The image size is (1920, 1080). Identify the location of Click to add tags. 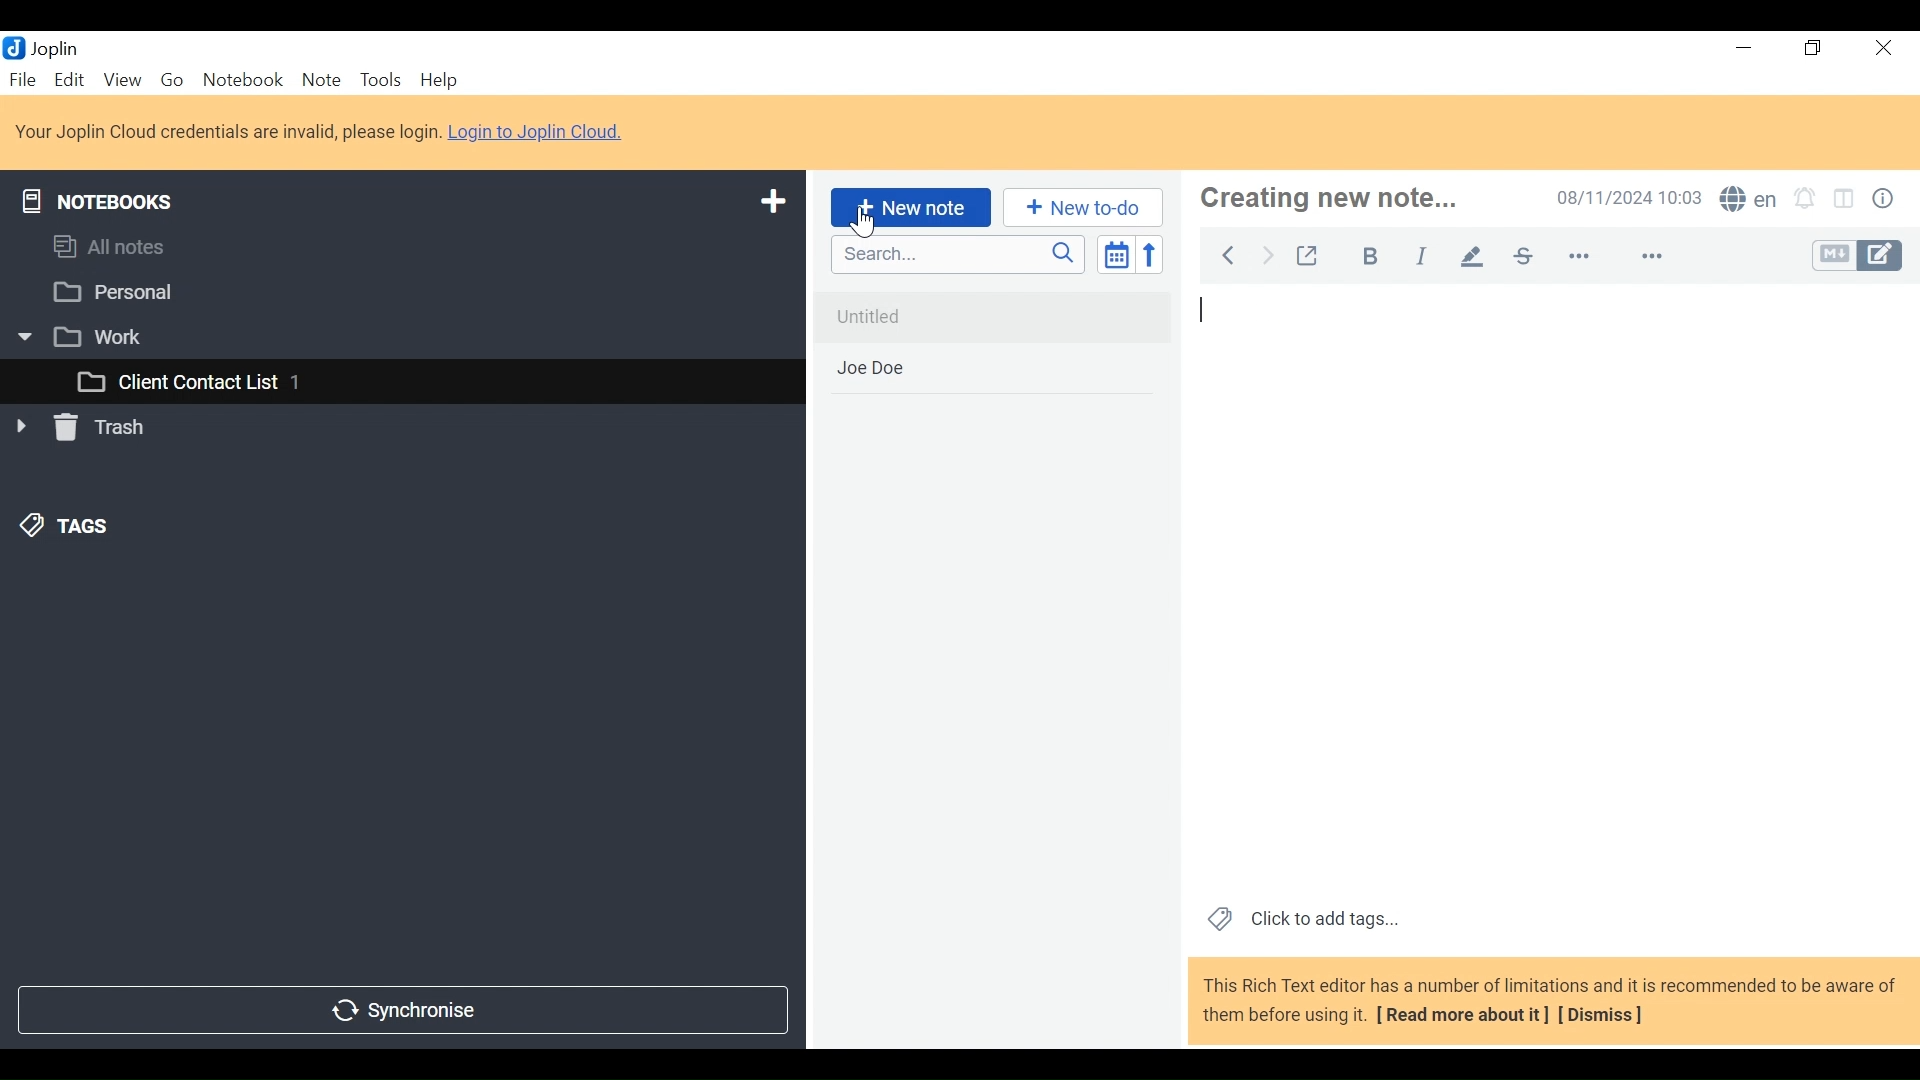
(1299, 921).